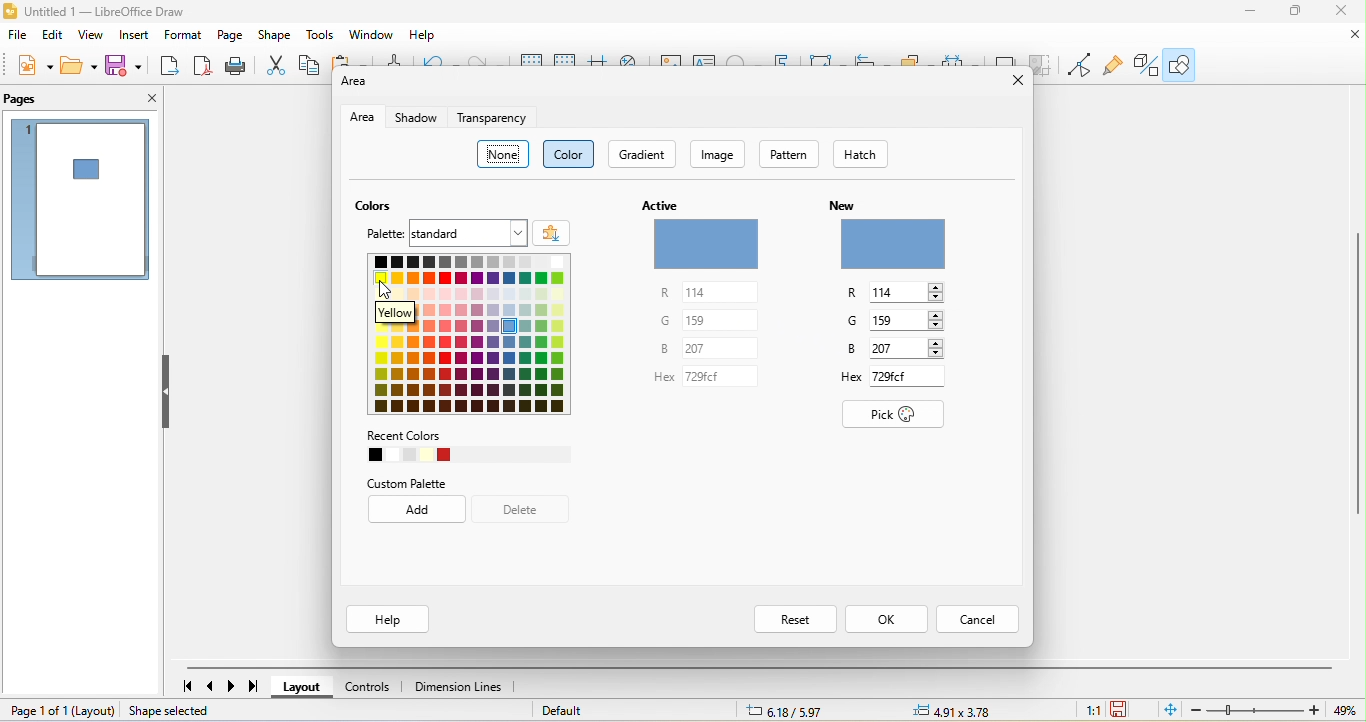 This screenshot has height=722, width=1366. What do you see at coordinates (889, 619) in the screenshot?
I see `ok` at bounding box center [889, 619].